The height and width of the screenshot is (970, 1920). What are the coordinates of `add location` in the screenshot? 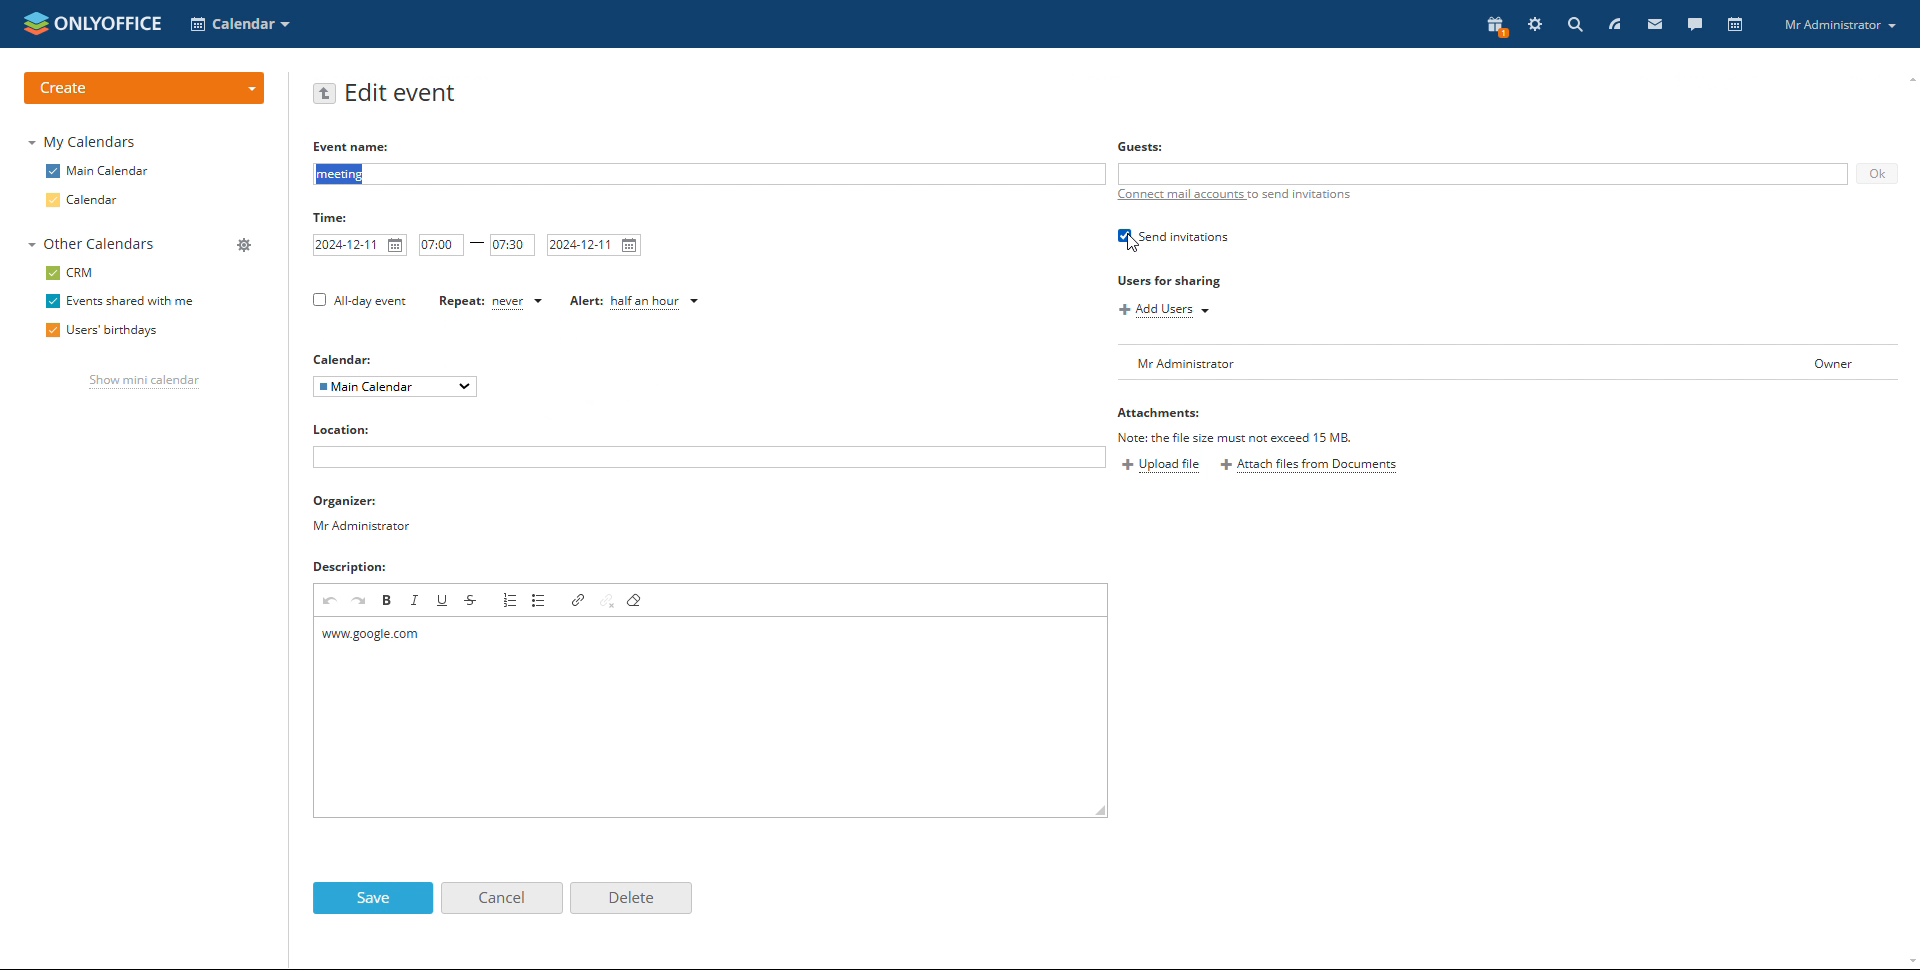 It's located at (709, 456).